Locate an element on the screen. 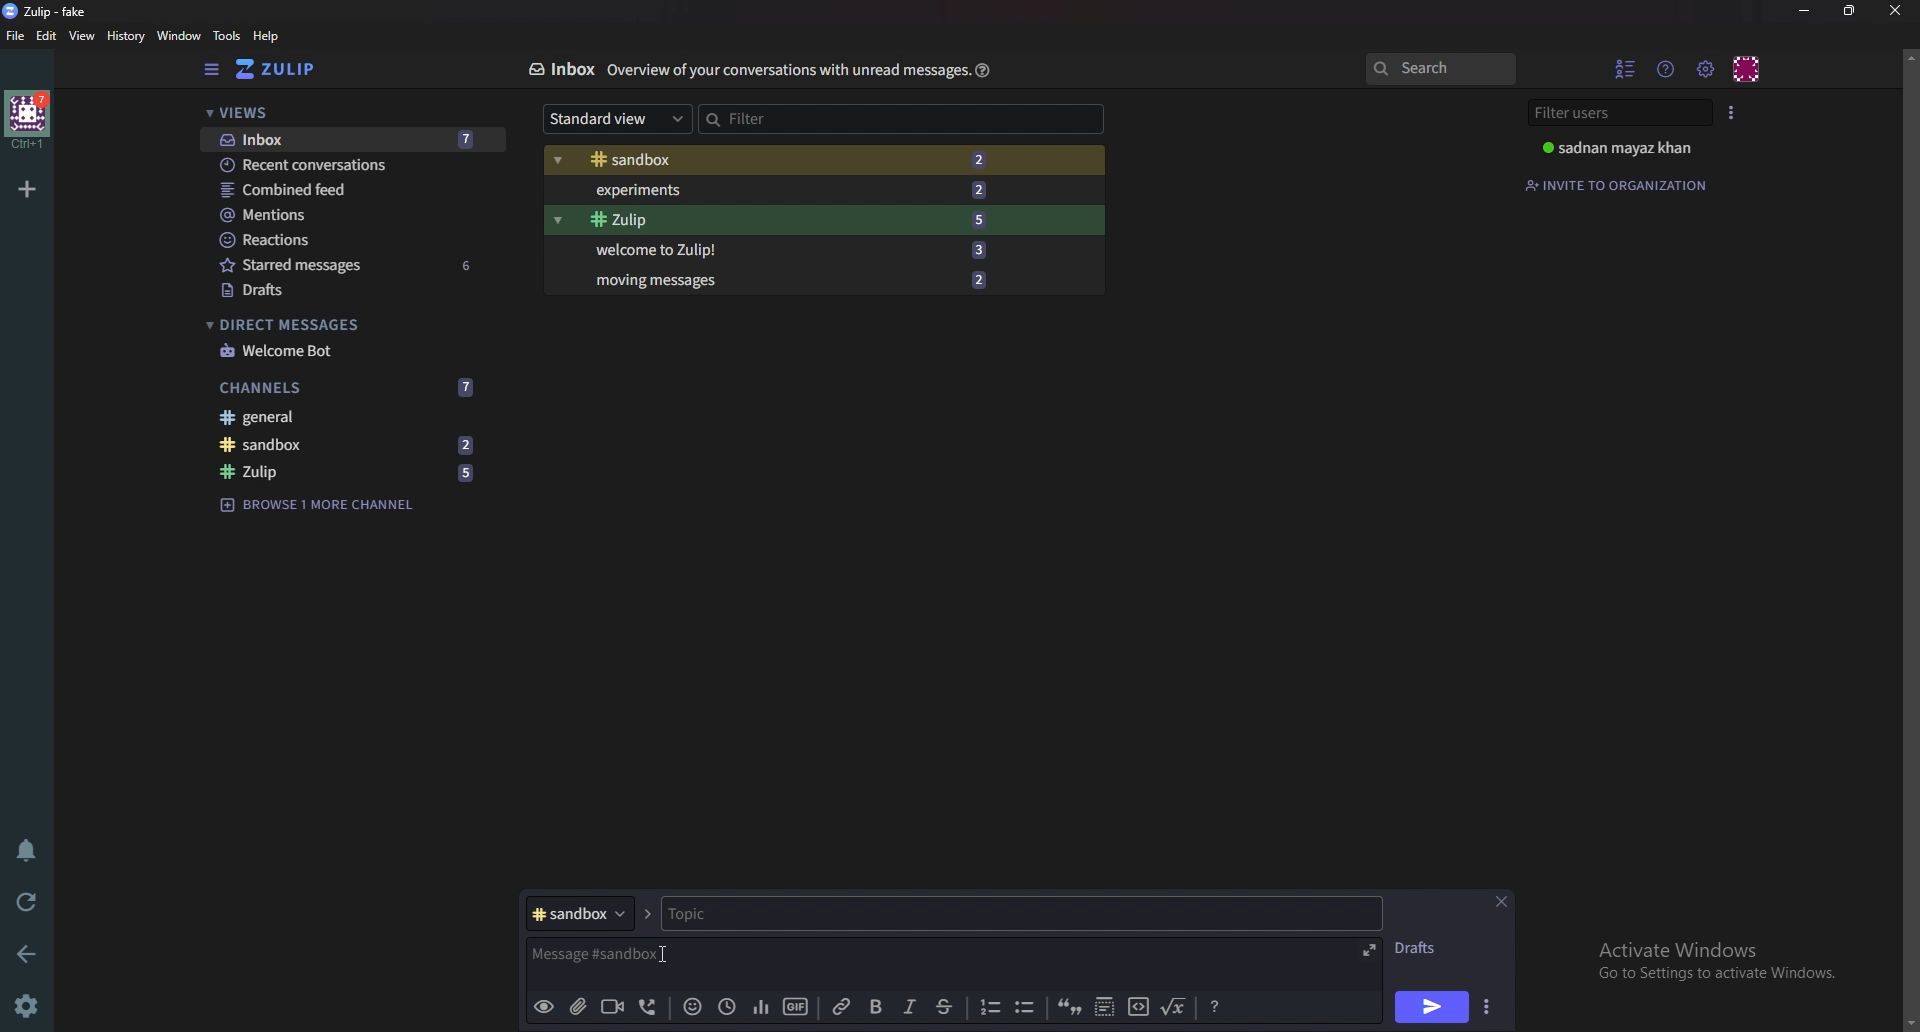  Voice call is located at coordinates (645, 1009).